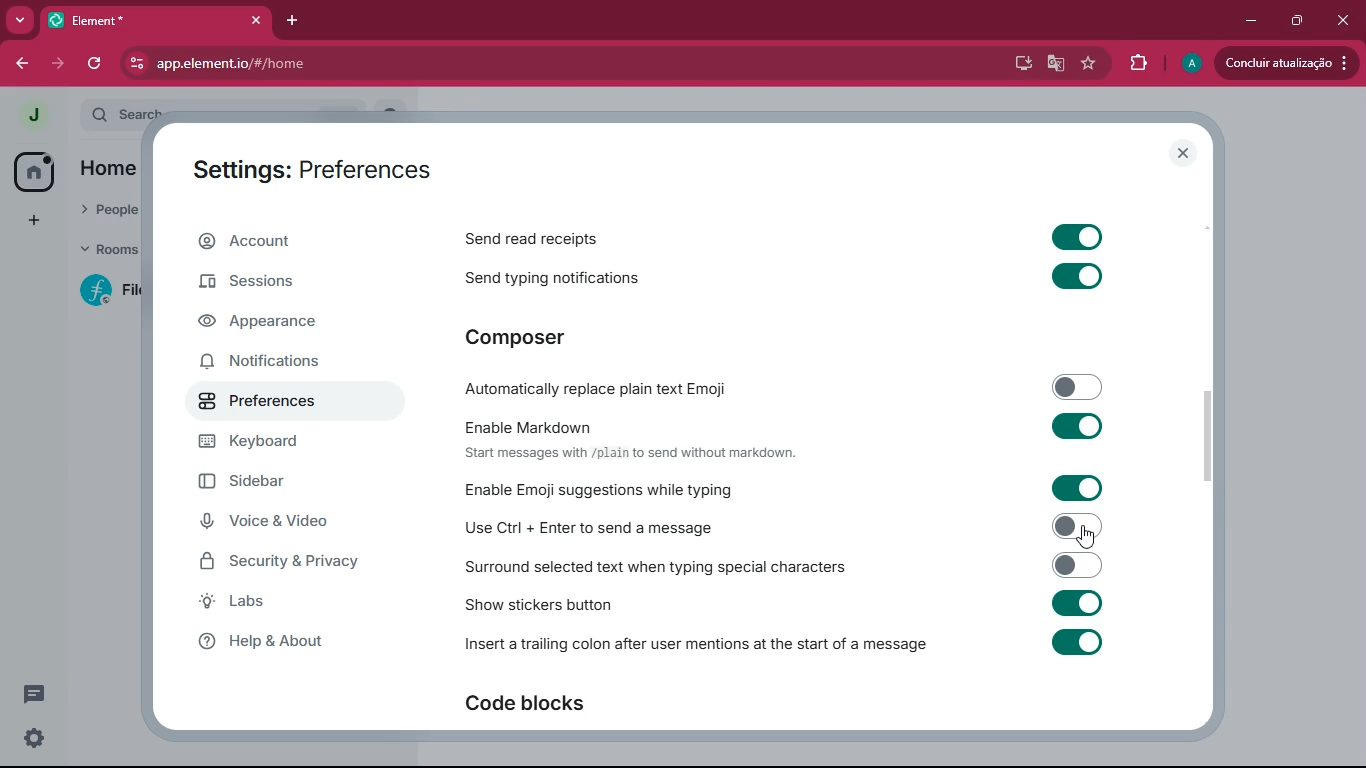 This screenshot has height=768, width=1366. What do you see at coordinates (1088, 537) in the screenshot?
I see `cursor` at bounding box center [1088, 537].